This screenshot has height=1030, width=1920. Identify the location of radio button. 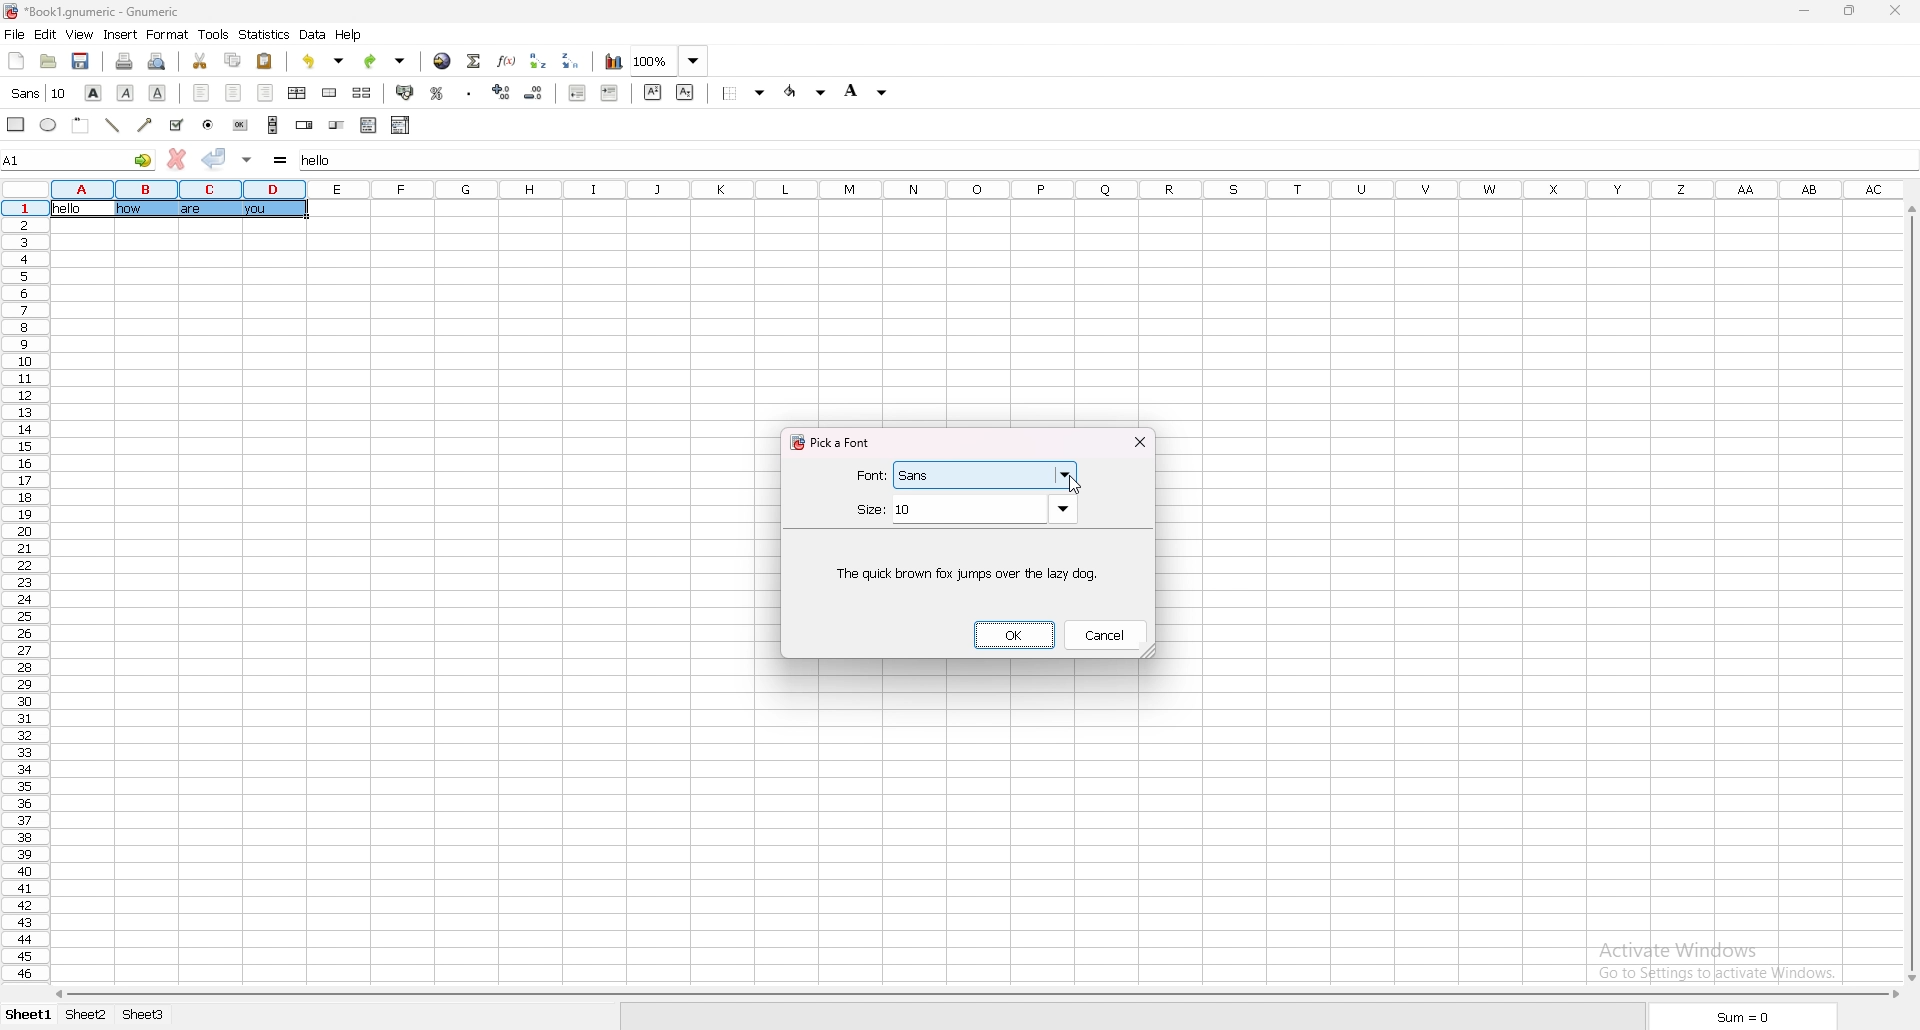
(207, 125).